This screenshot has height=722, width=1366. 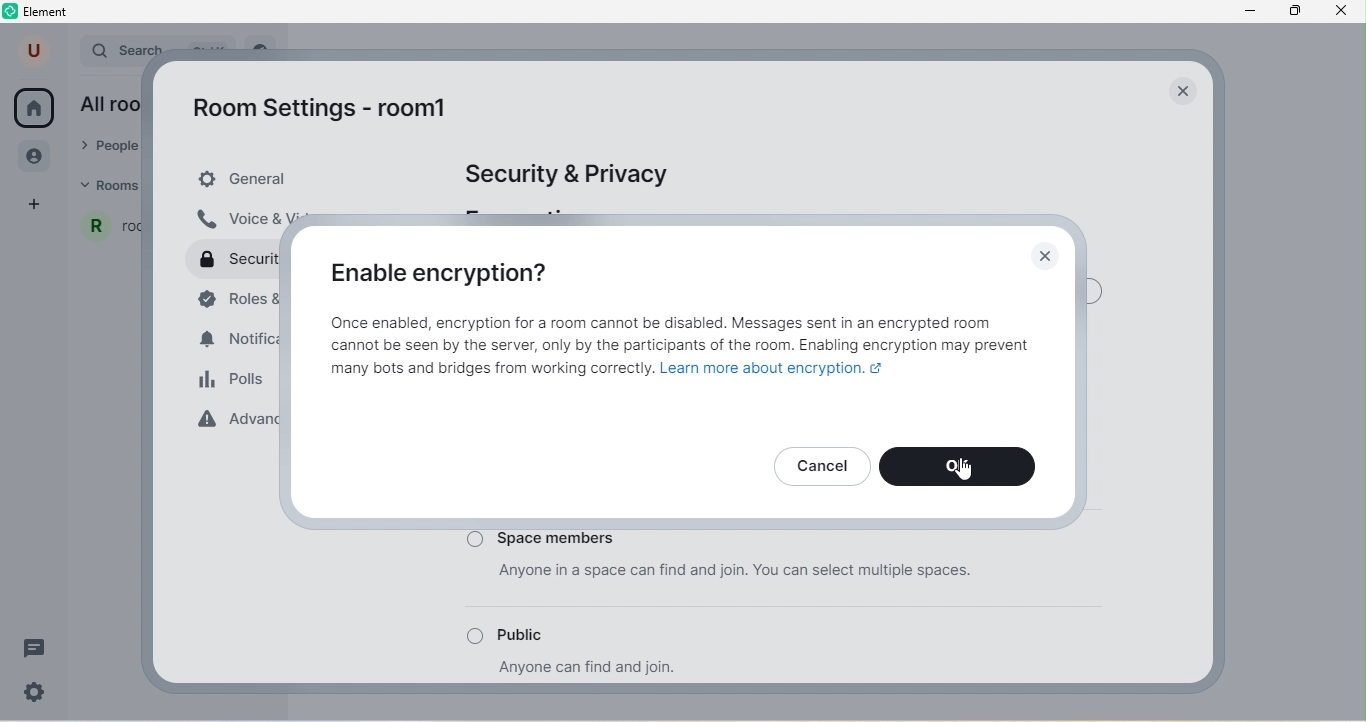 What do you see at coordinates (124, 48) in the screenshot?
I see `search bar` at bounding box center [124, 48].